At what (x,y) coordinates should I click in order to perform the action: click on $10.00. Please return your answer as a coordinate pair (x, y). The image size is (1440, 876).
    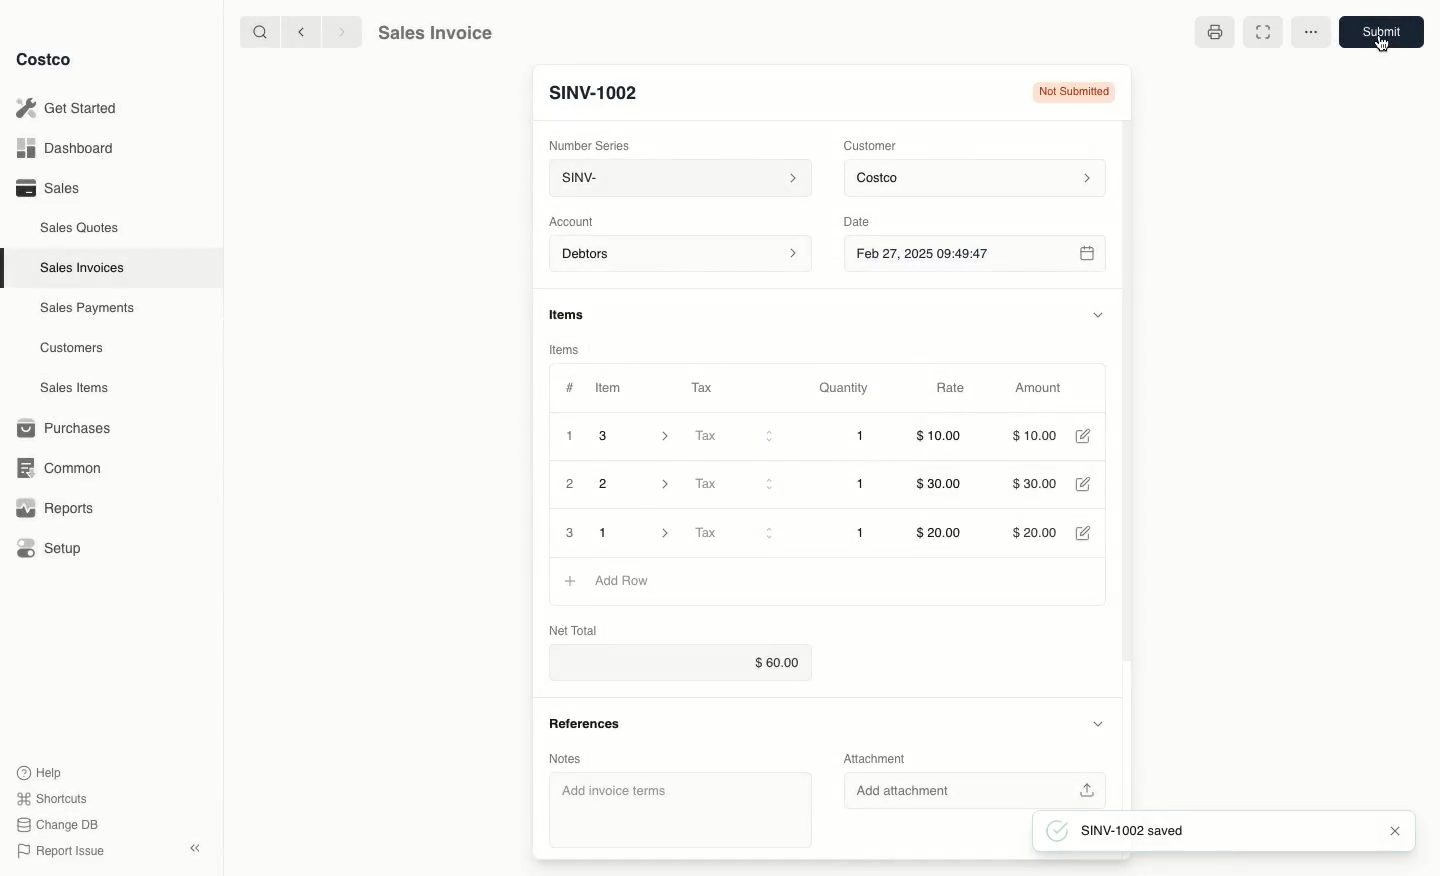
    Looking at the image, I should click on (940, 439).